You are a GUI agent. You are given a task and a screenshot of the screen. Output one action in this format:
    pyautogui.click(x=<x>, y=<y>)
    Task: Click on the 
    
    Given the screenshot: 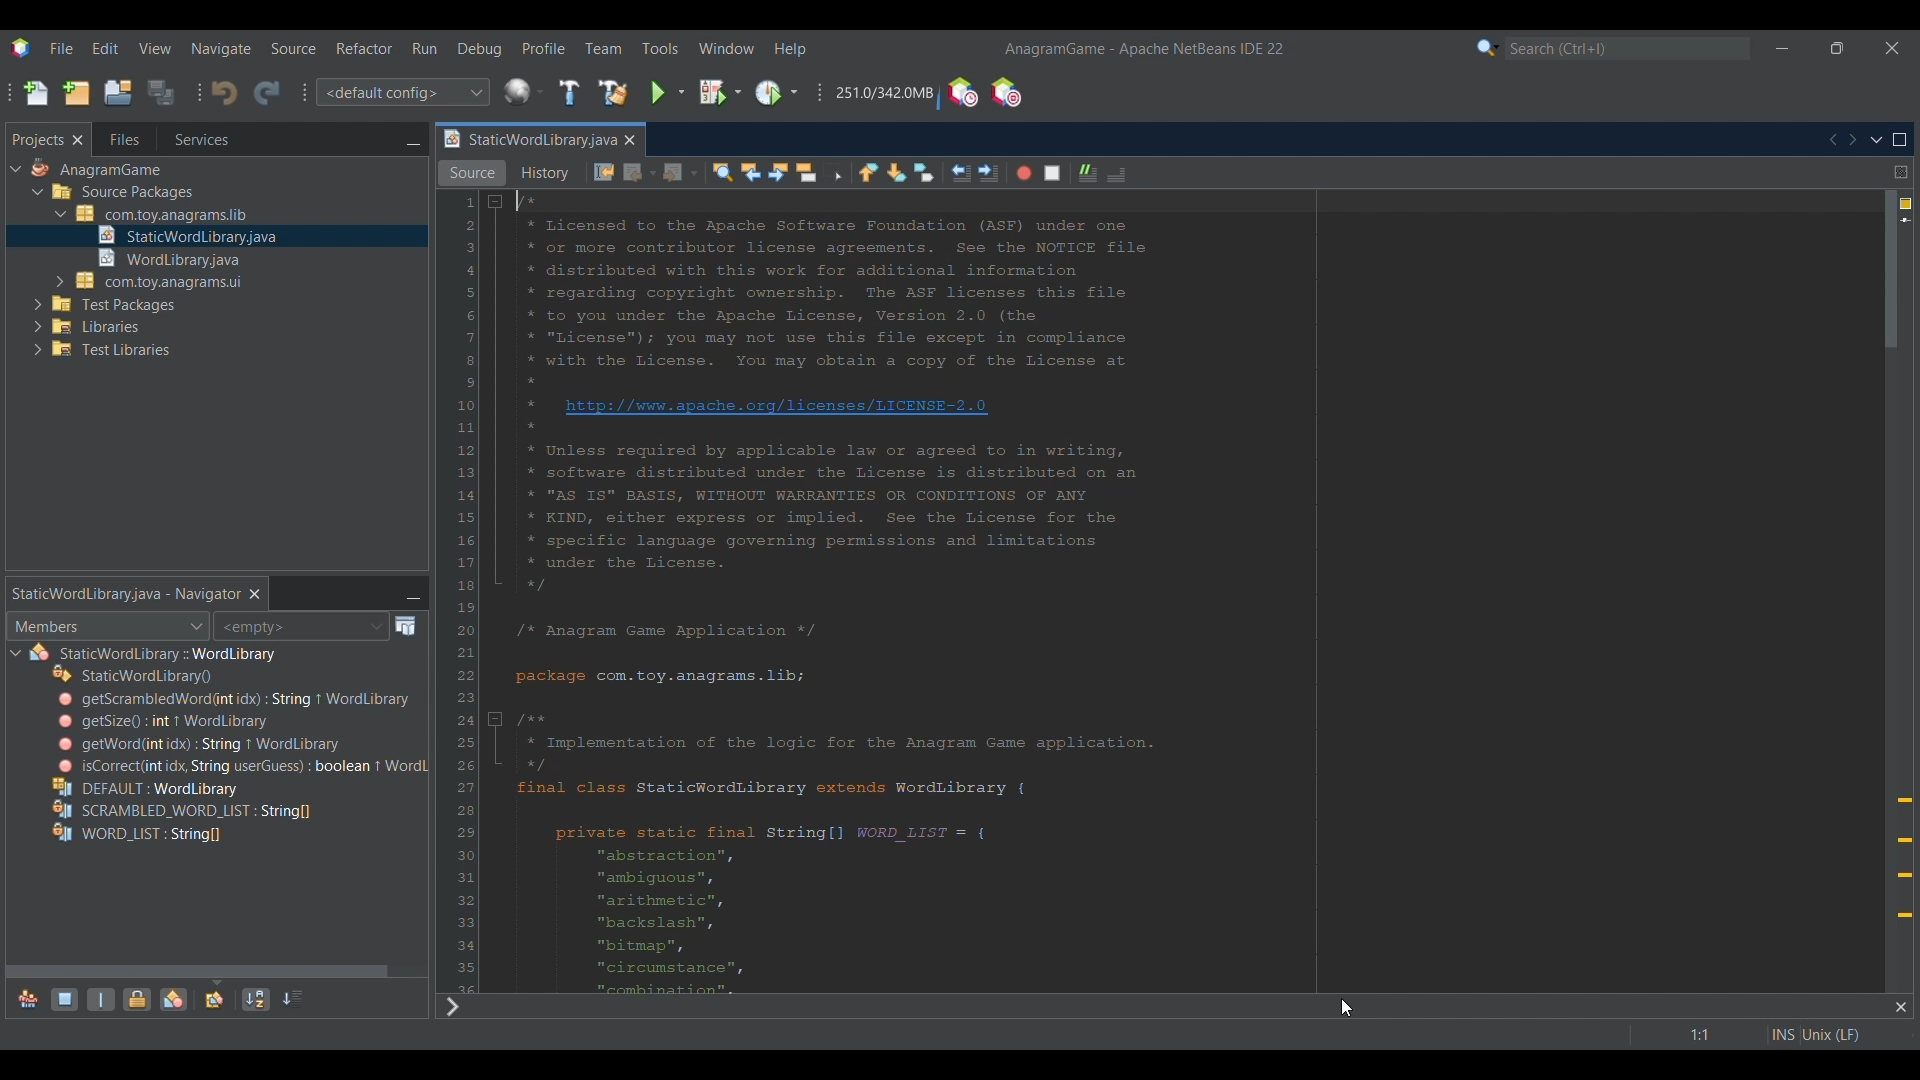 What is the action you would take?
    pyautogui.click(x=154, y=787)
    